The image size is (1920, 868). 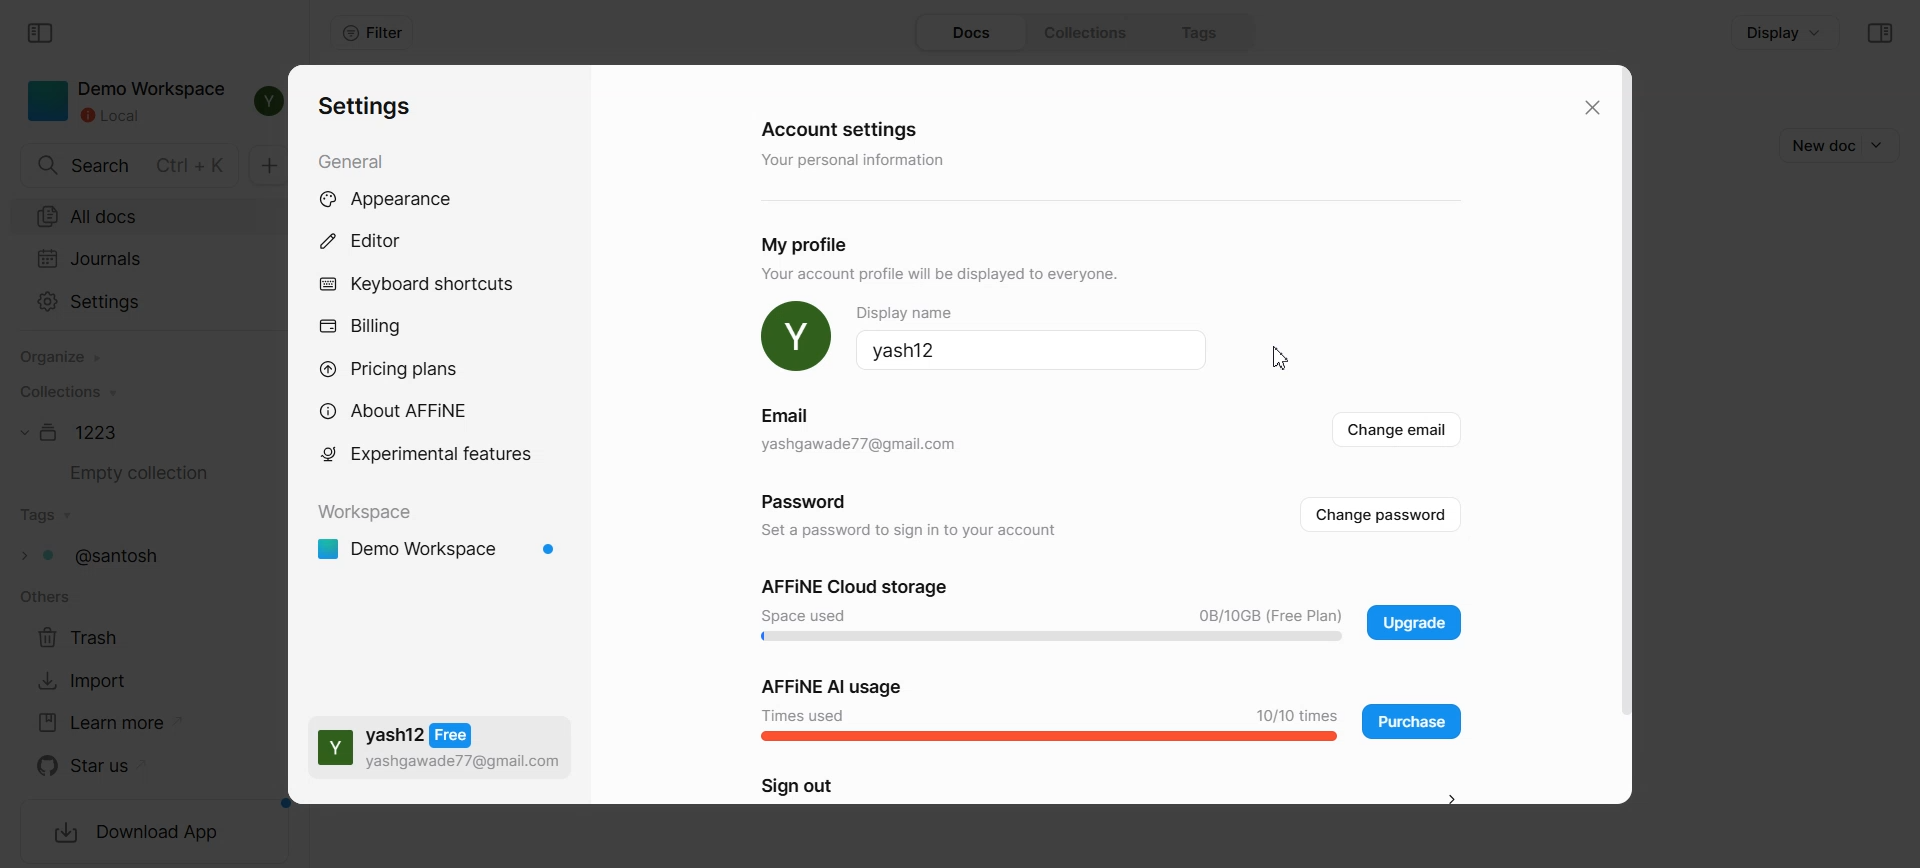 I want to click on Display name, so click(x=1030, y=310).